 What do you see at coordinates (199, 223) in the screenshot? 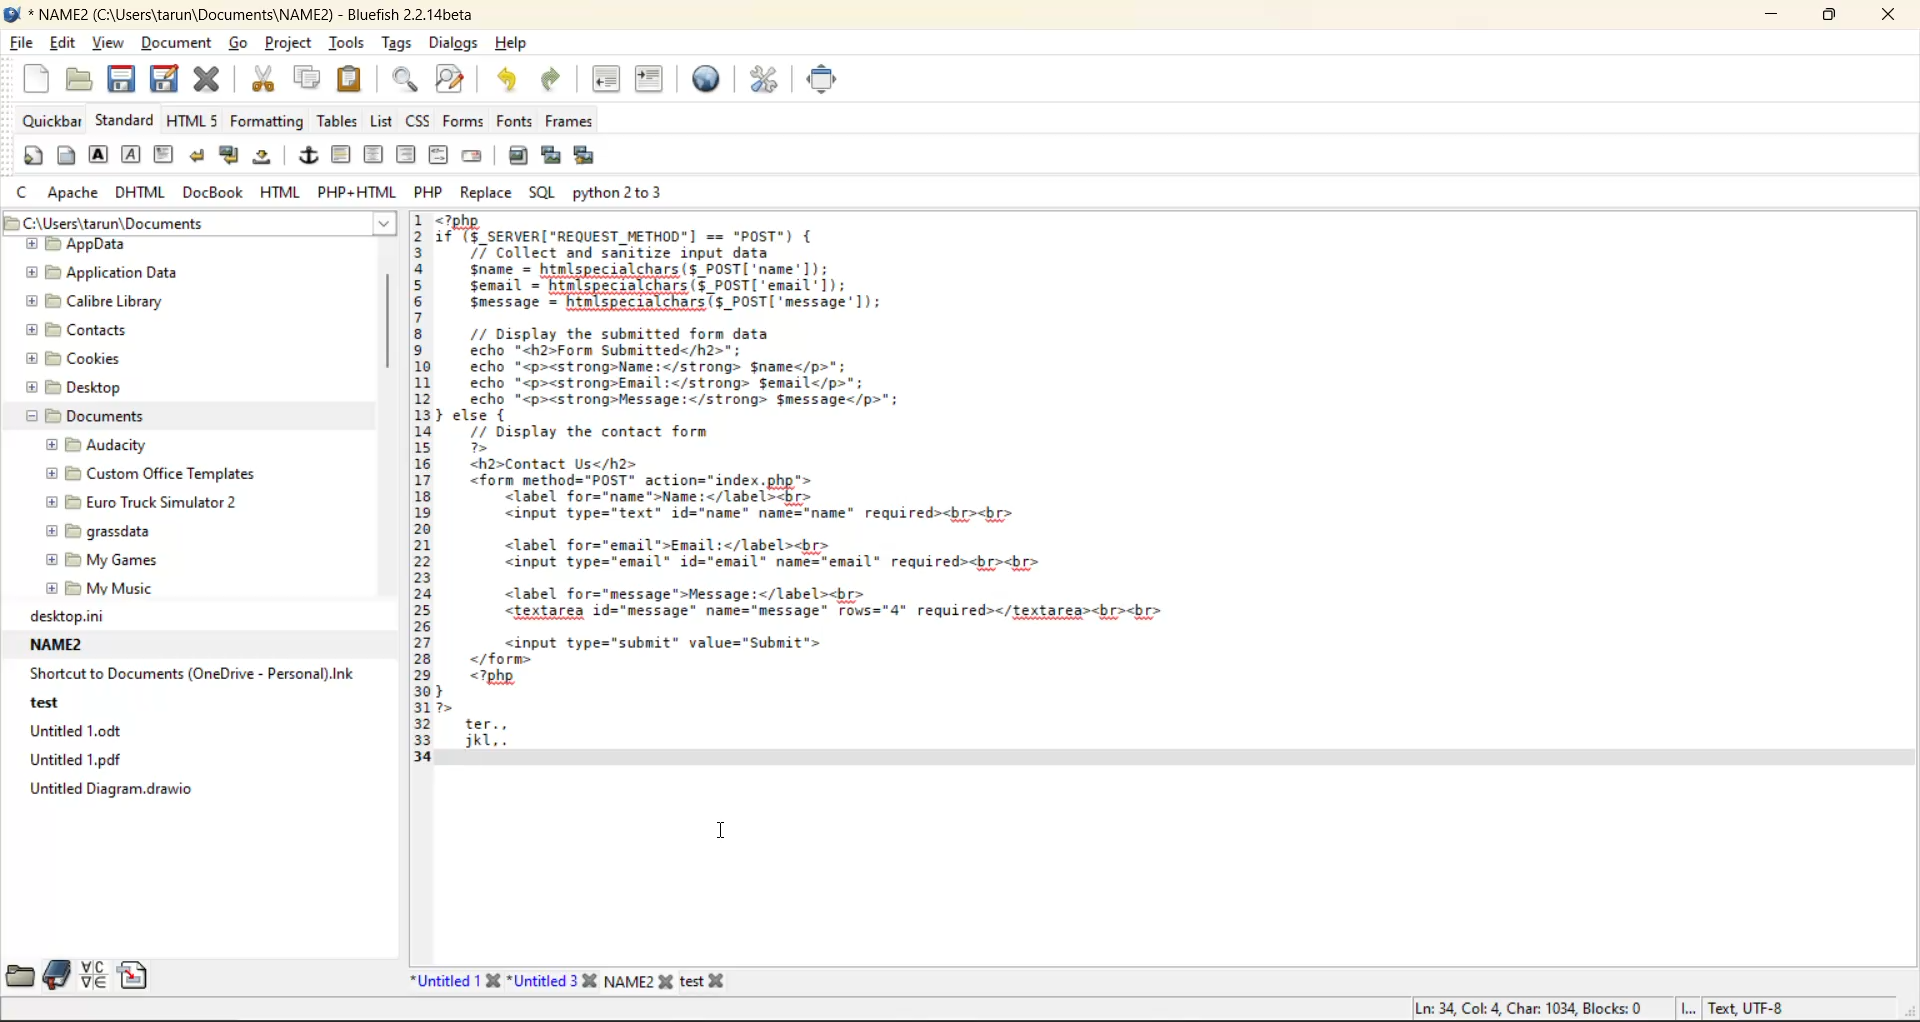
I see `file path` at bounding box center [199, 223].